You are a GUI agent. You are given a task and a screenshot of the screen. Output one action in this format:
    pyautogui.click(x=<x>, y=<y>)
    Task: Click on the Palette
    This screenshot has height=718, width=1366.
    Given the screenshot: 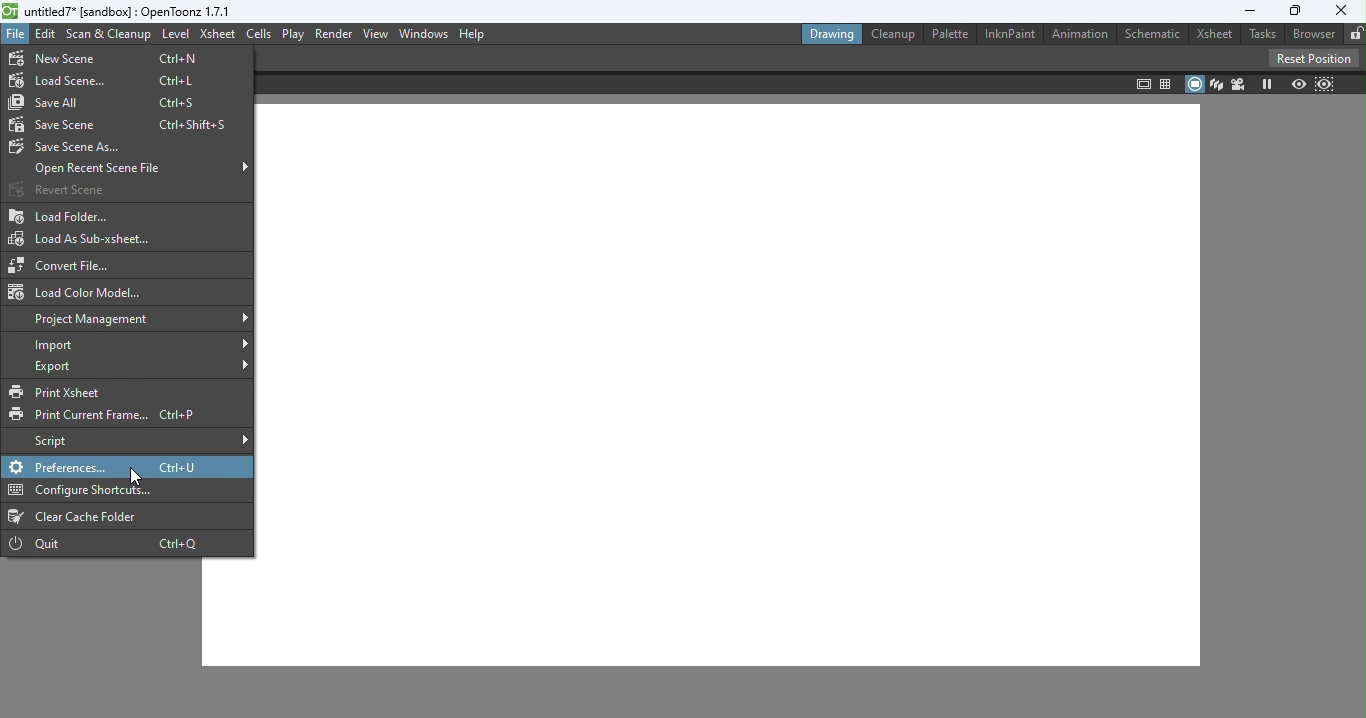 What is the action you would take?
    pyautogui.click(x=950, y=35)
    